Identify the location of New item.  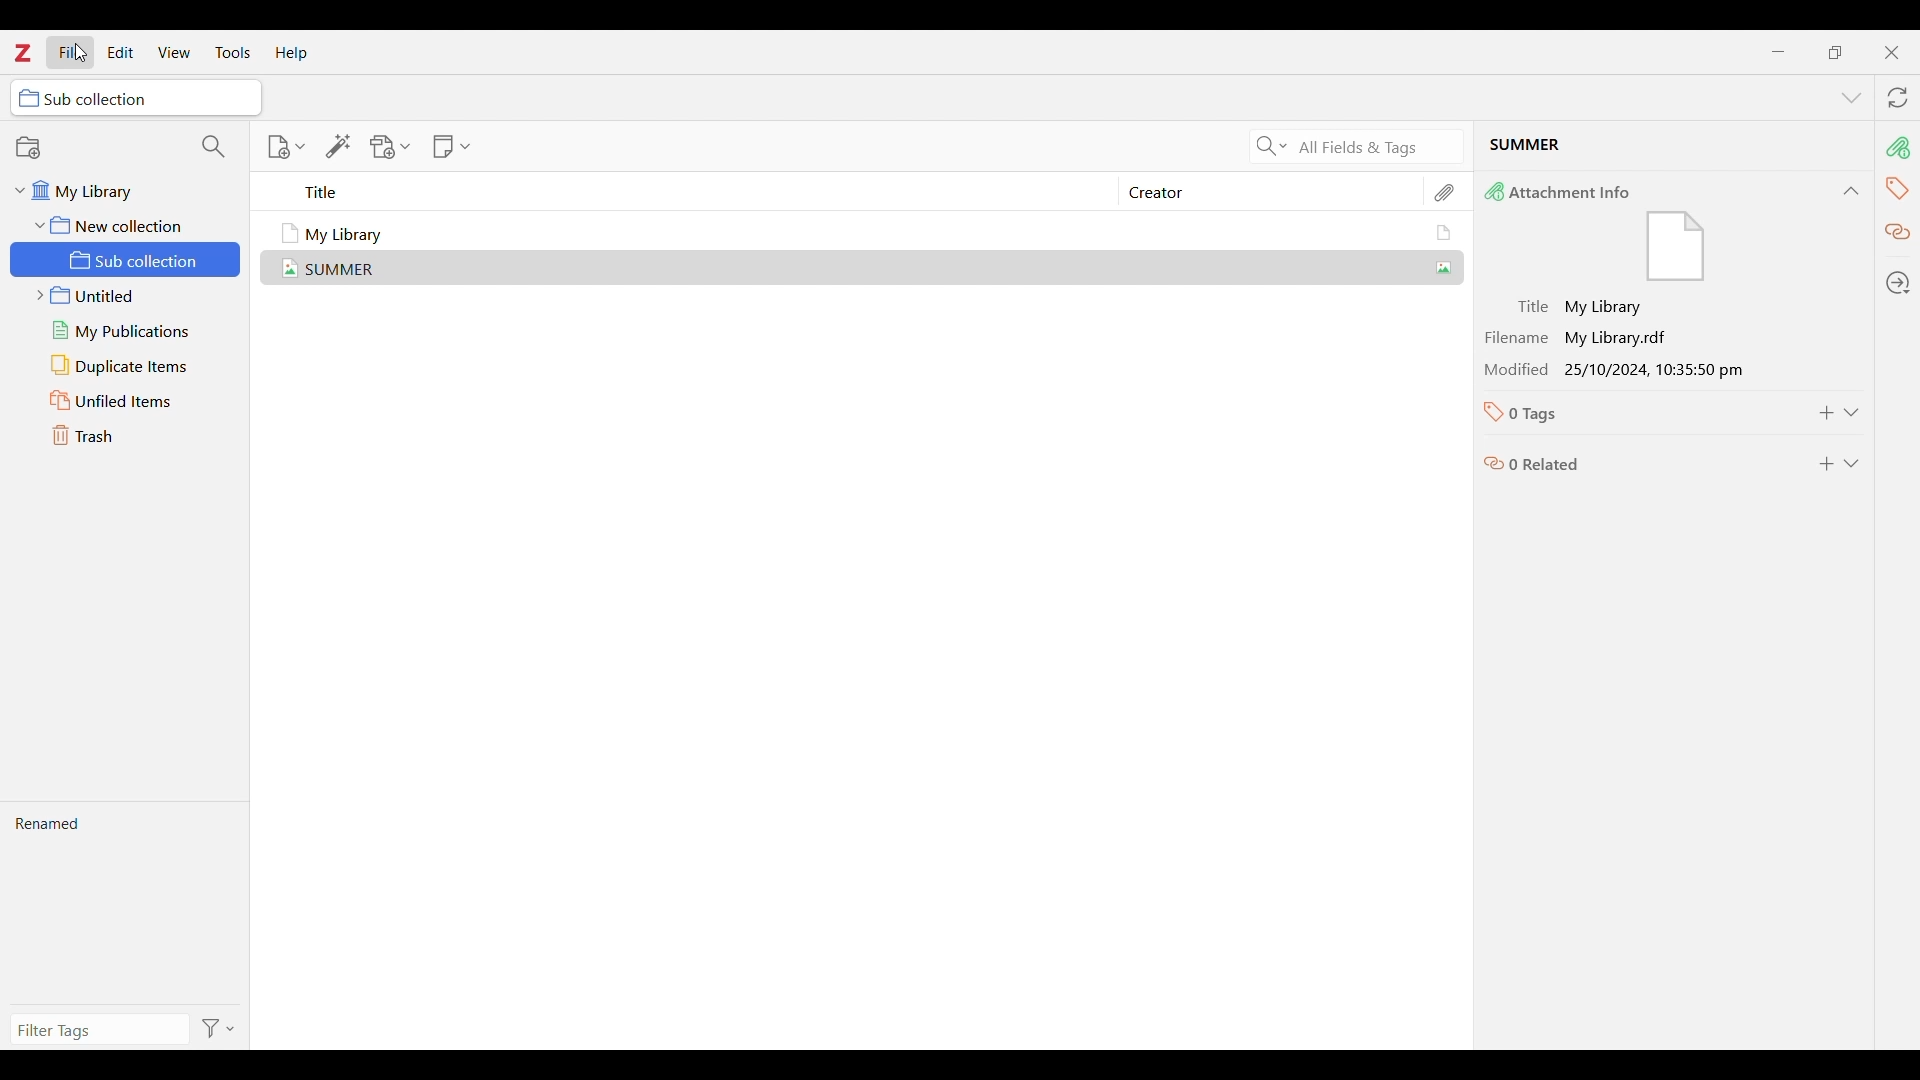
(286, 147).